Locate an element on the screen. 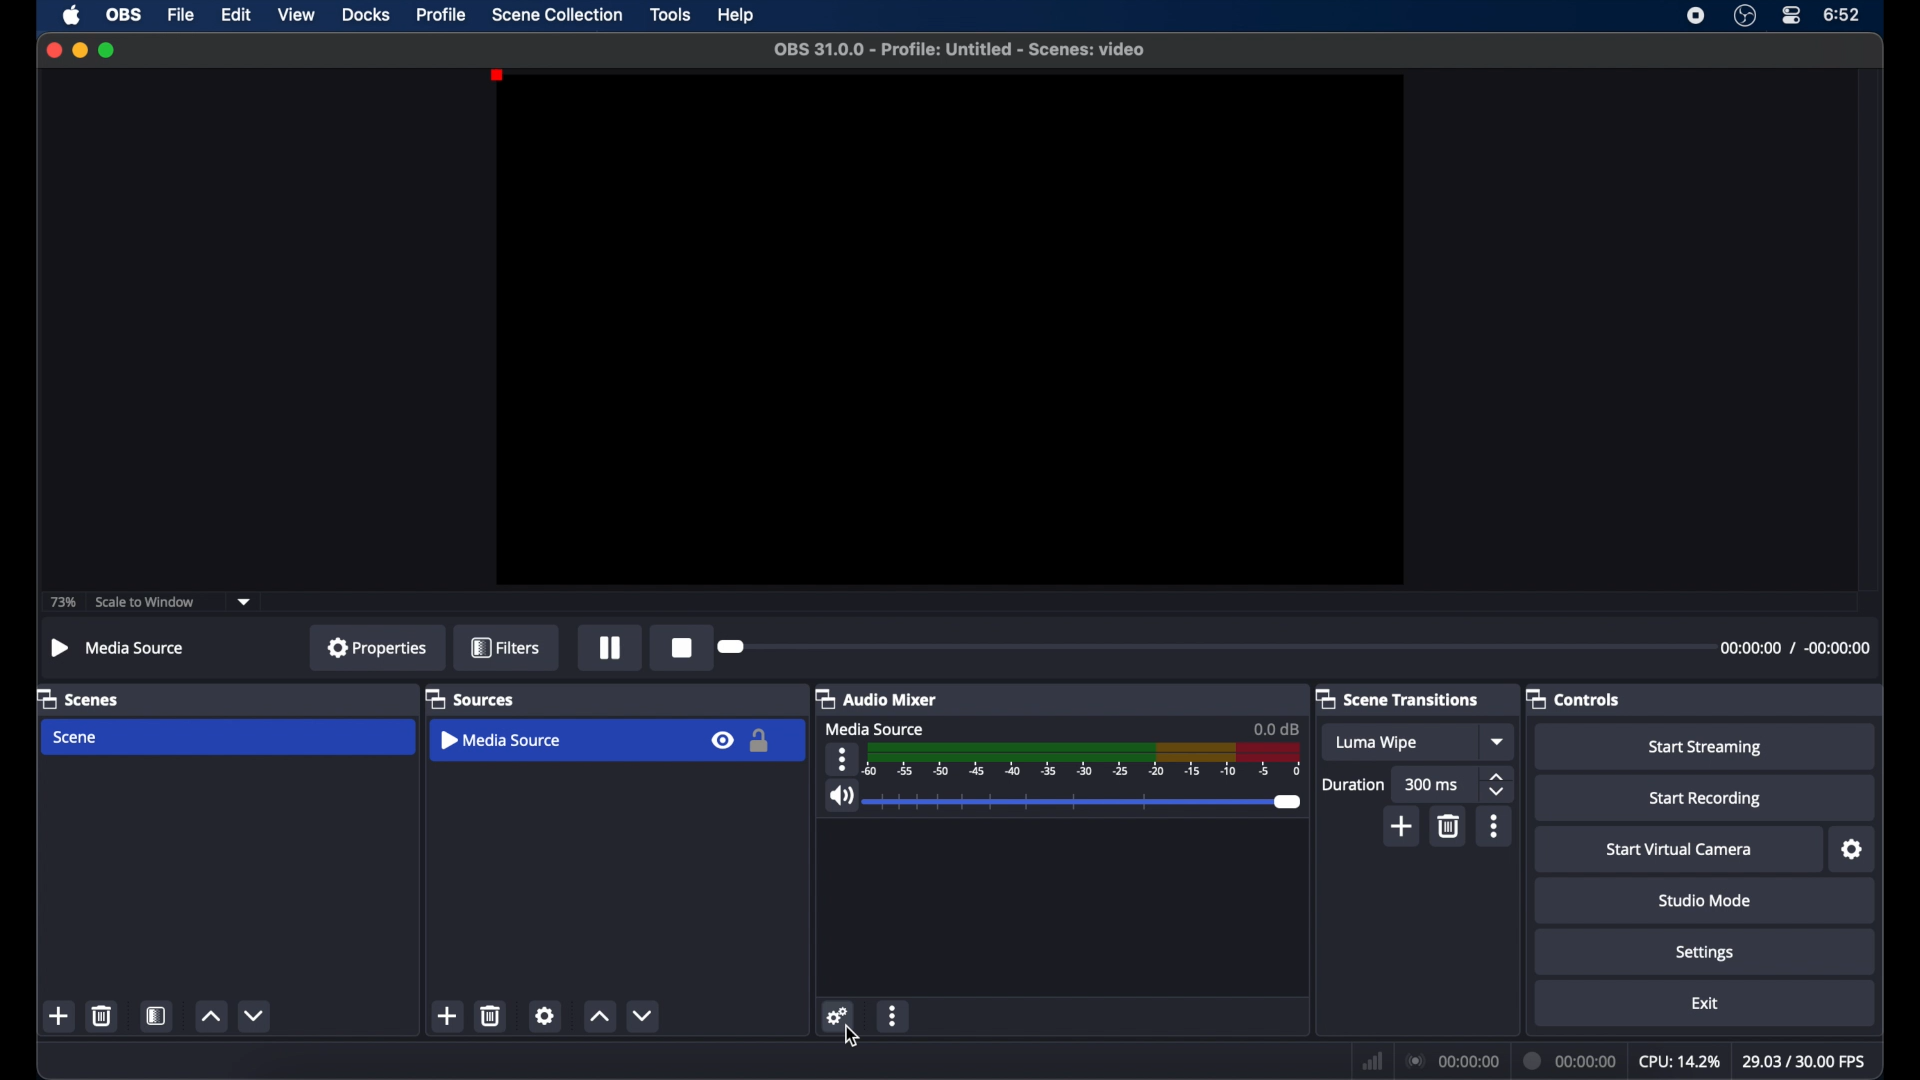 This screenshot has height=1080, width=1920. screen recorder icon is located at coordinates (1696, 16).